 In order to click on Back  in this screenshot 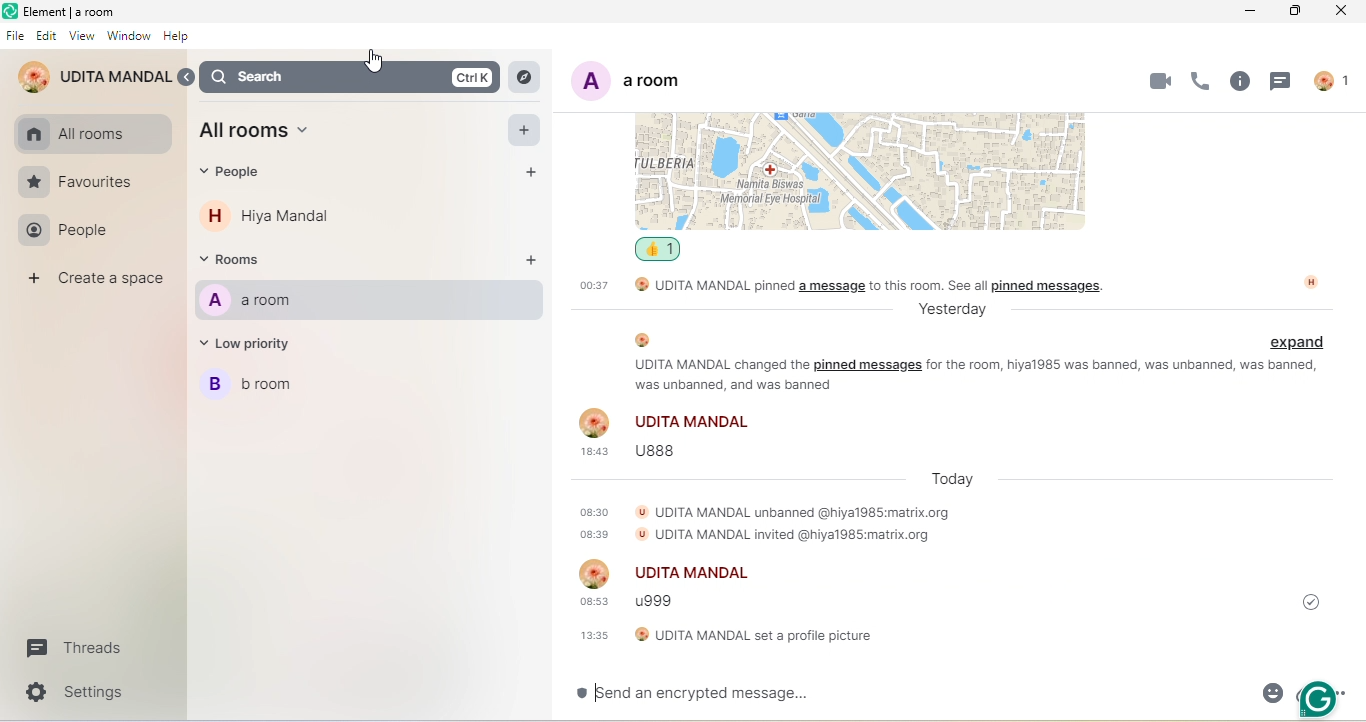, I will do `click(190, 76)`.